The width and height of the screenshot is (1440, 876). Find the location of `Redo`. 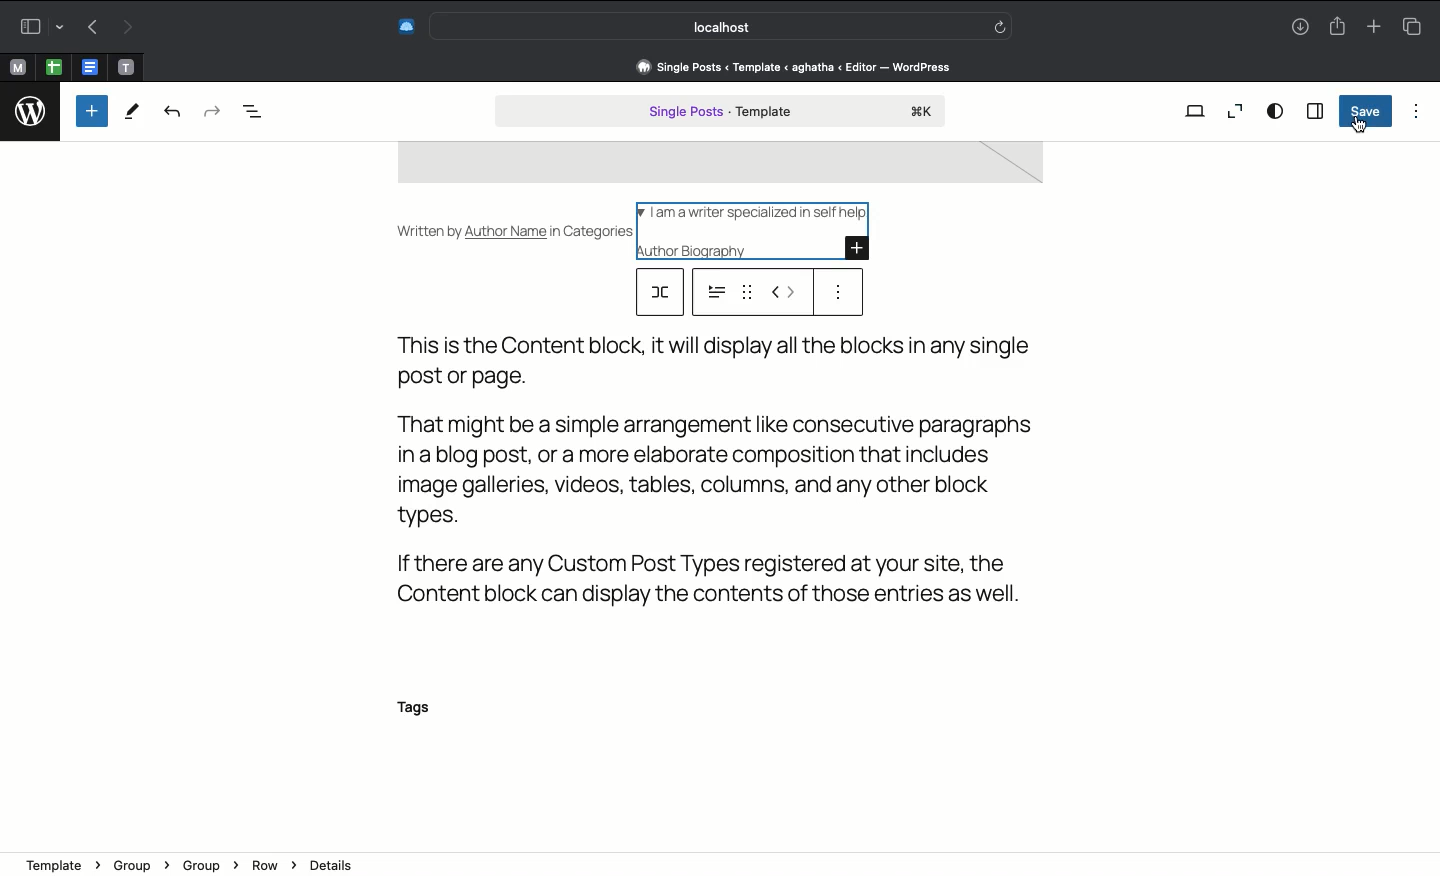

Redo is located at coordinates (210, 110).